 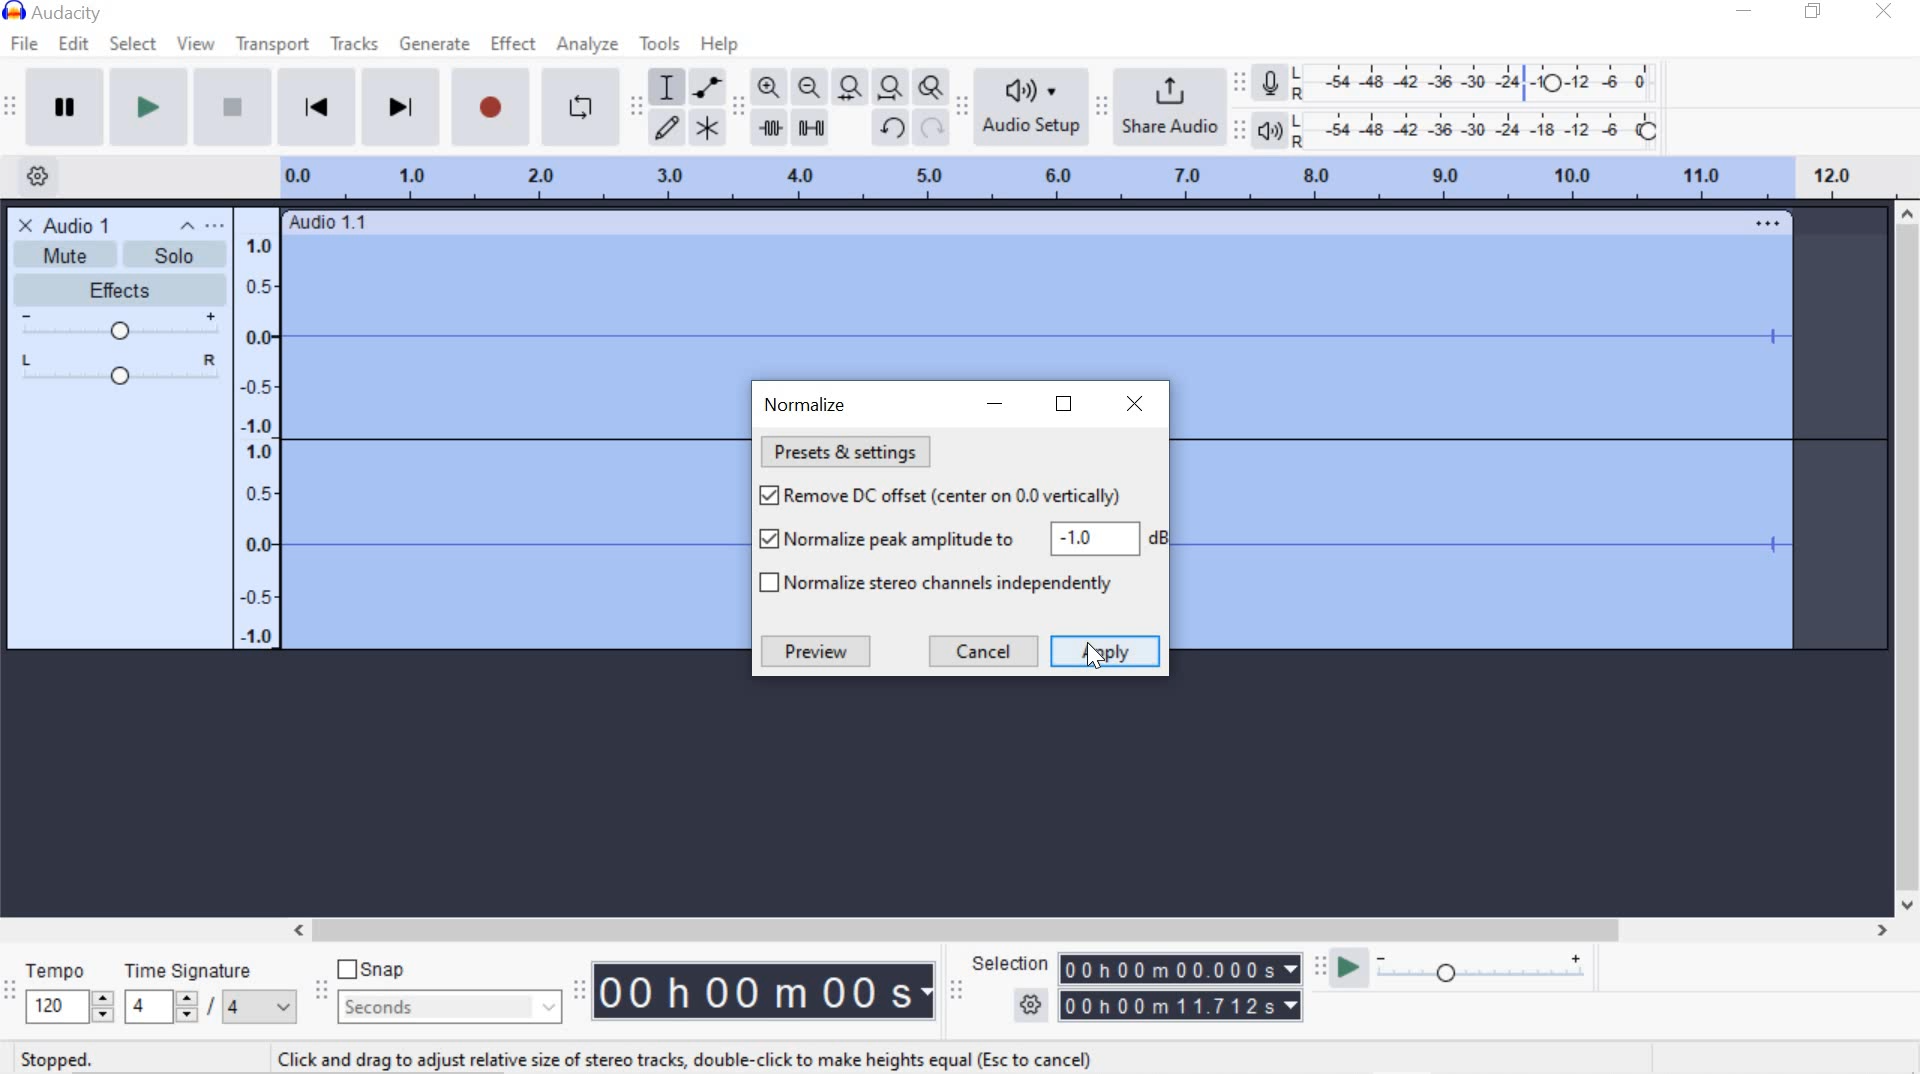 I want to click on Selection time, so click(x=1184, y=988).